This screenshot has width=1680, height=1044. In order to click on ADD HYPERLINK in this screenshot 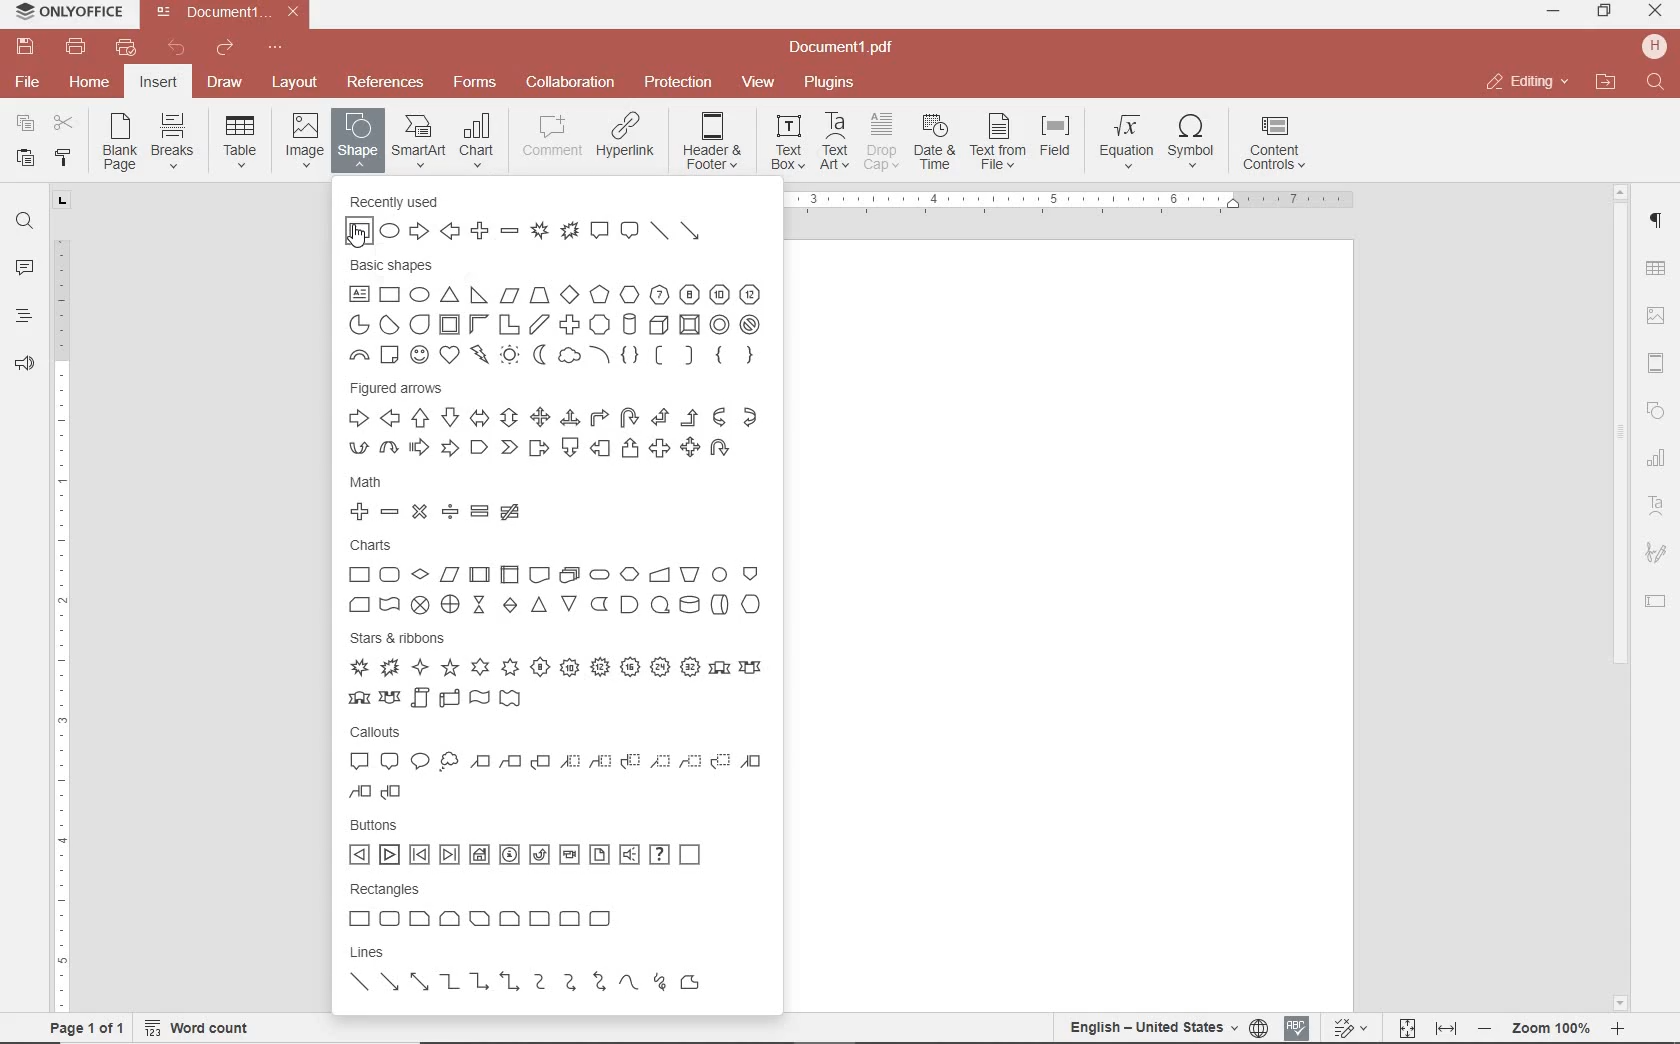, I will do `click(627, 139)`.